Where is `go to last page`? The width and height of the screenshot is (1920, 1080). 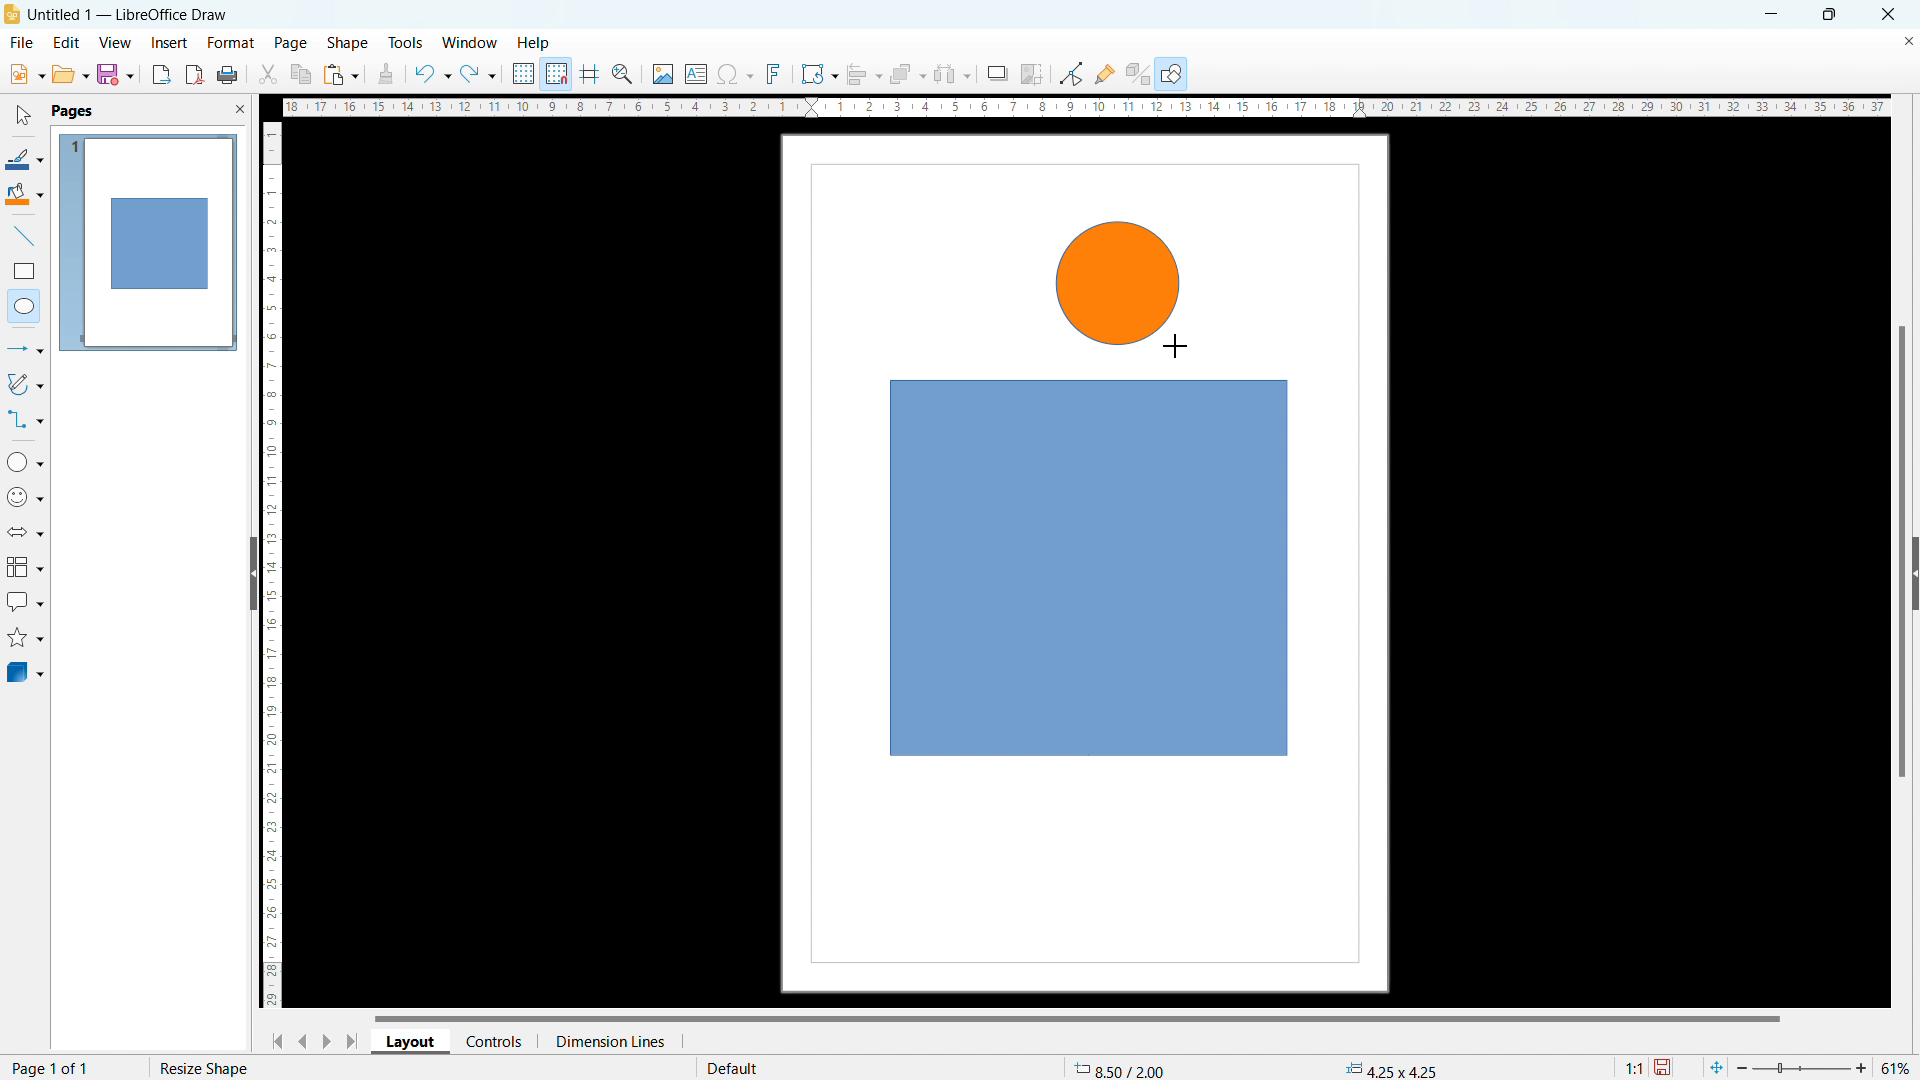 go to last page is located at coordinates (354, 1041).